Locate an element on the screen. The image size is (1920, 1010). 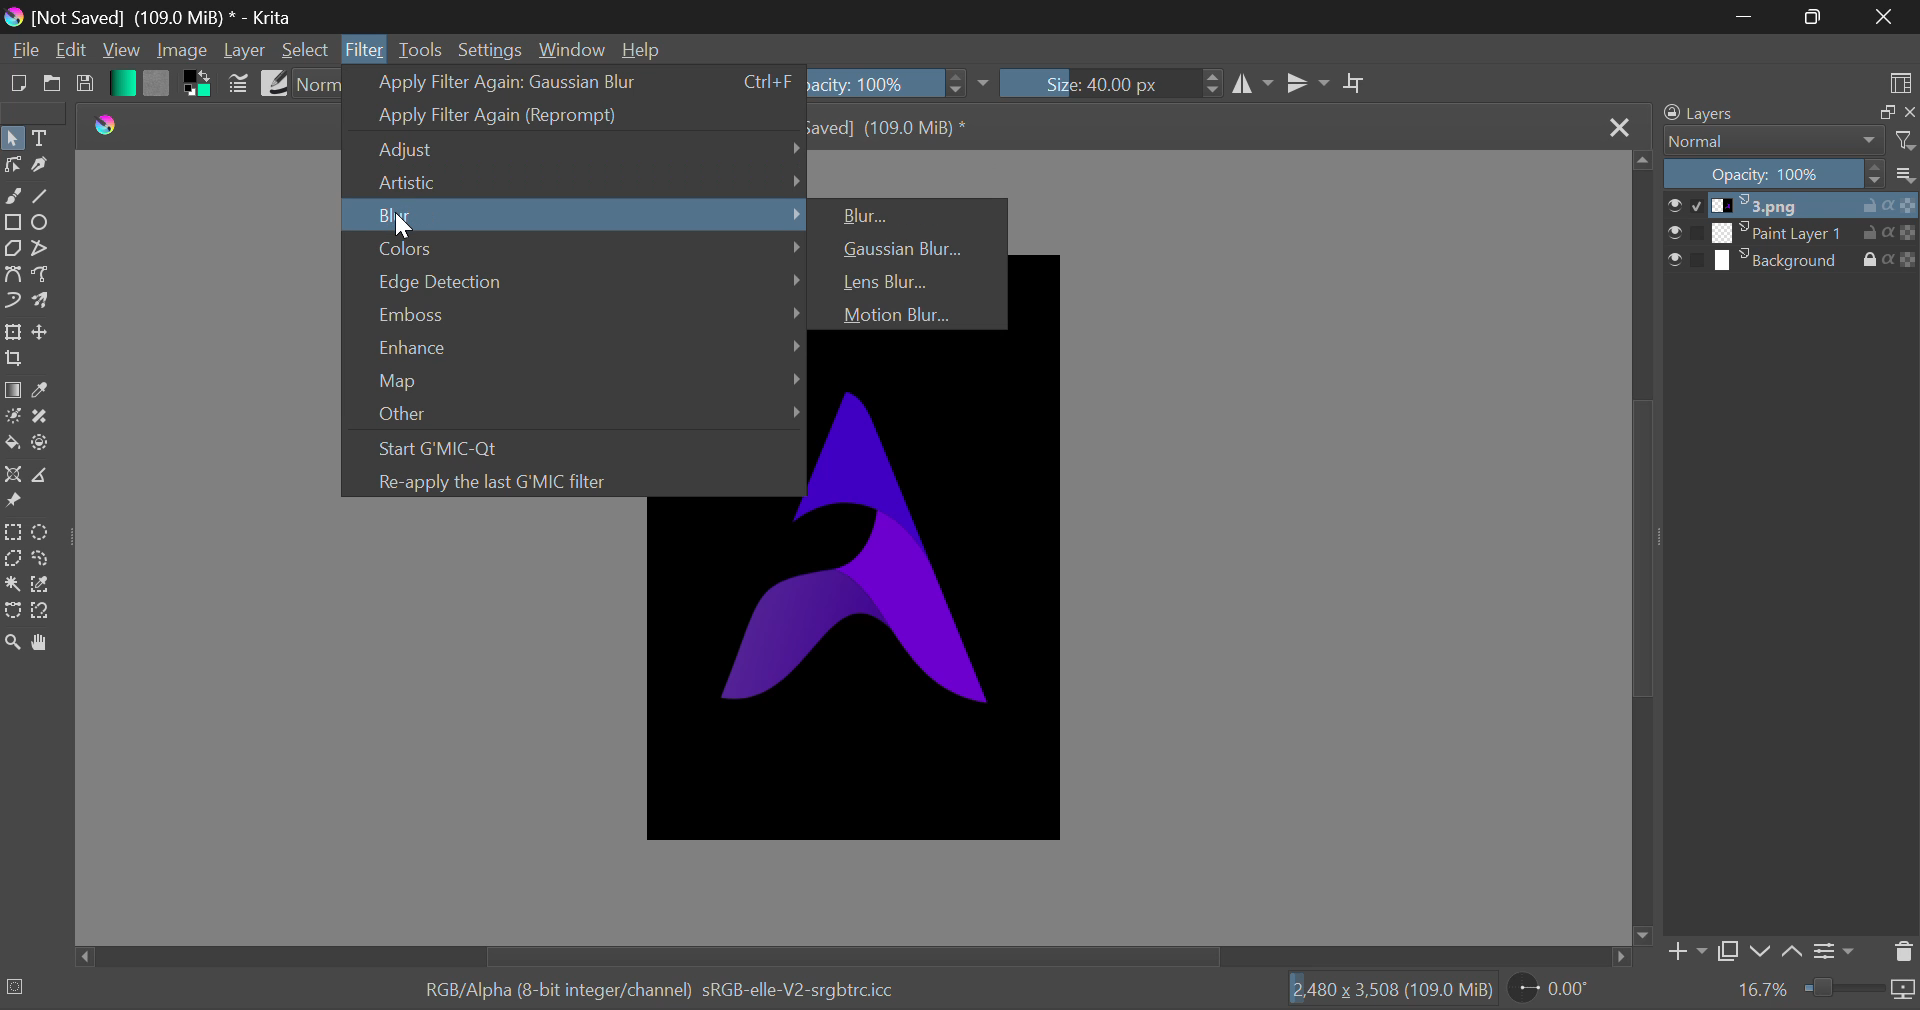
Smart Patch Tool is located at coordinates (38, 419).